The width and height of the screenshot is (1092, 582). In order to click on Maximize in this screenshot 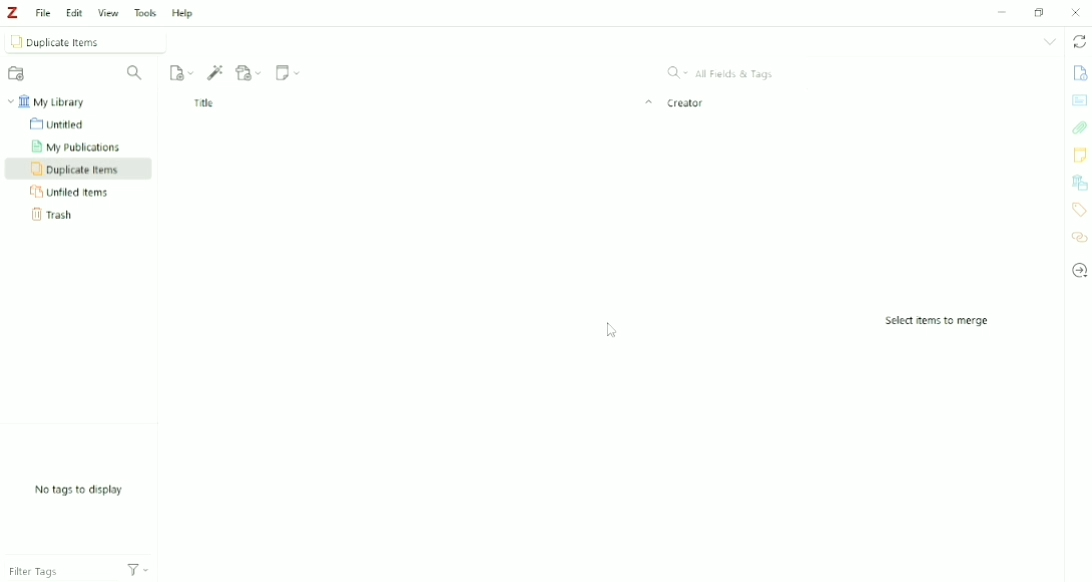, I will do `click(1042, 12)`.